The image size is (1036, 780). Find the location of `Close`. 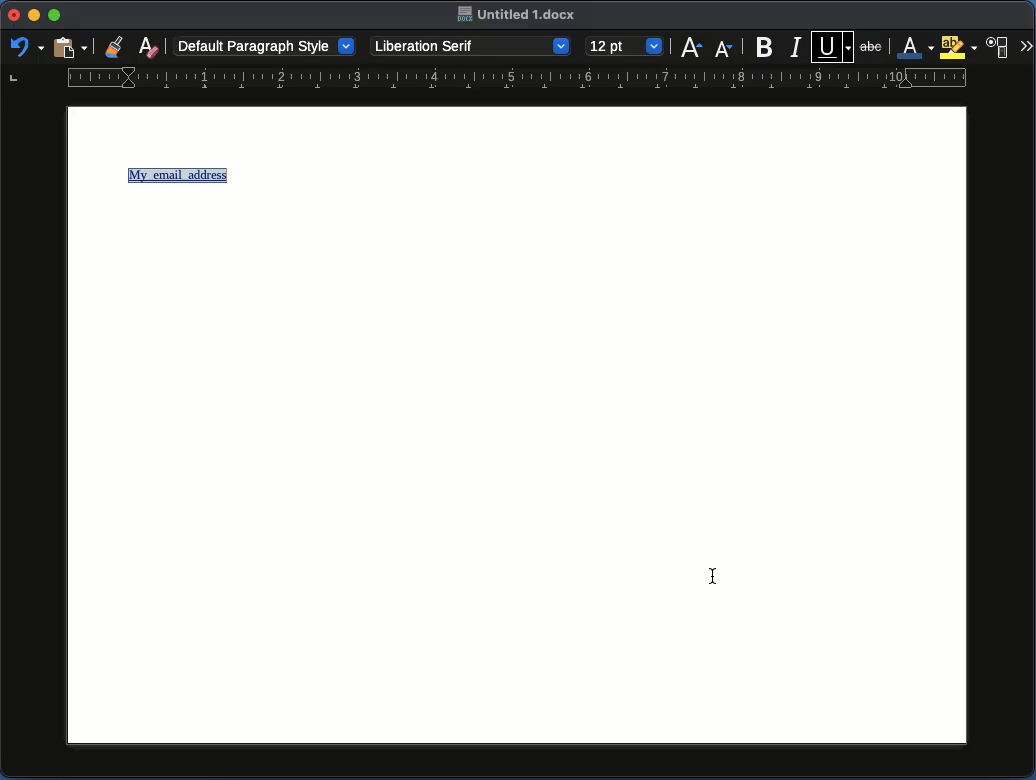

Close is located at coordinates (14, 15).